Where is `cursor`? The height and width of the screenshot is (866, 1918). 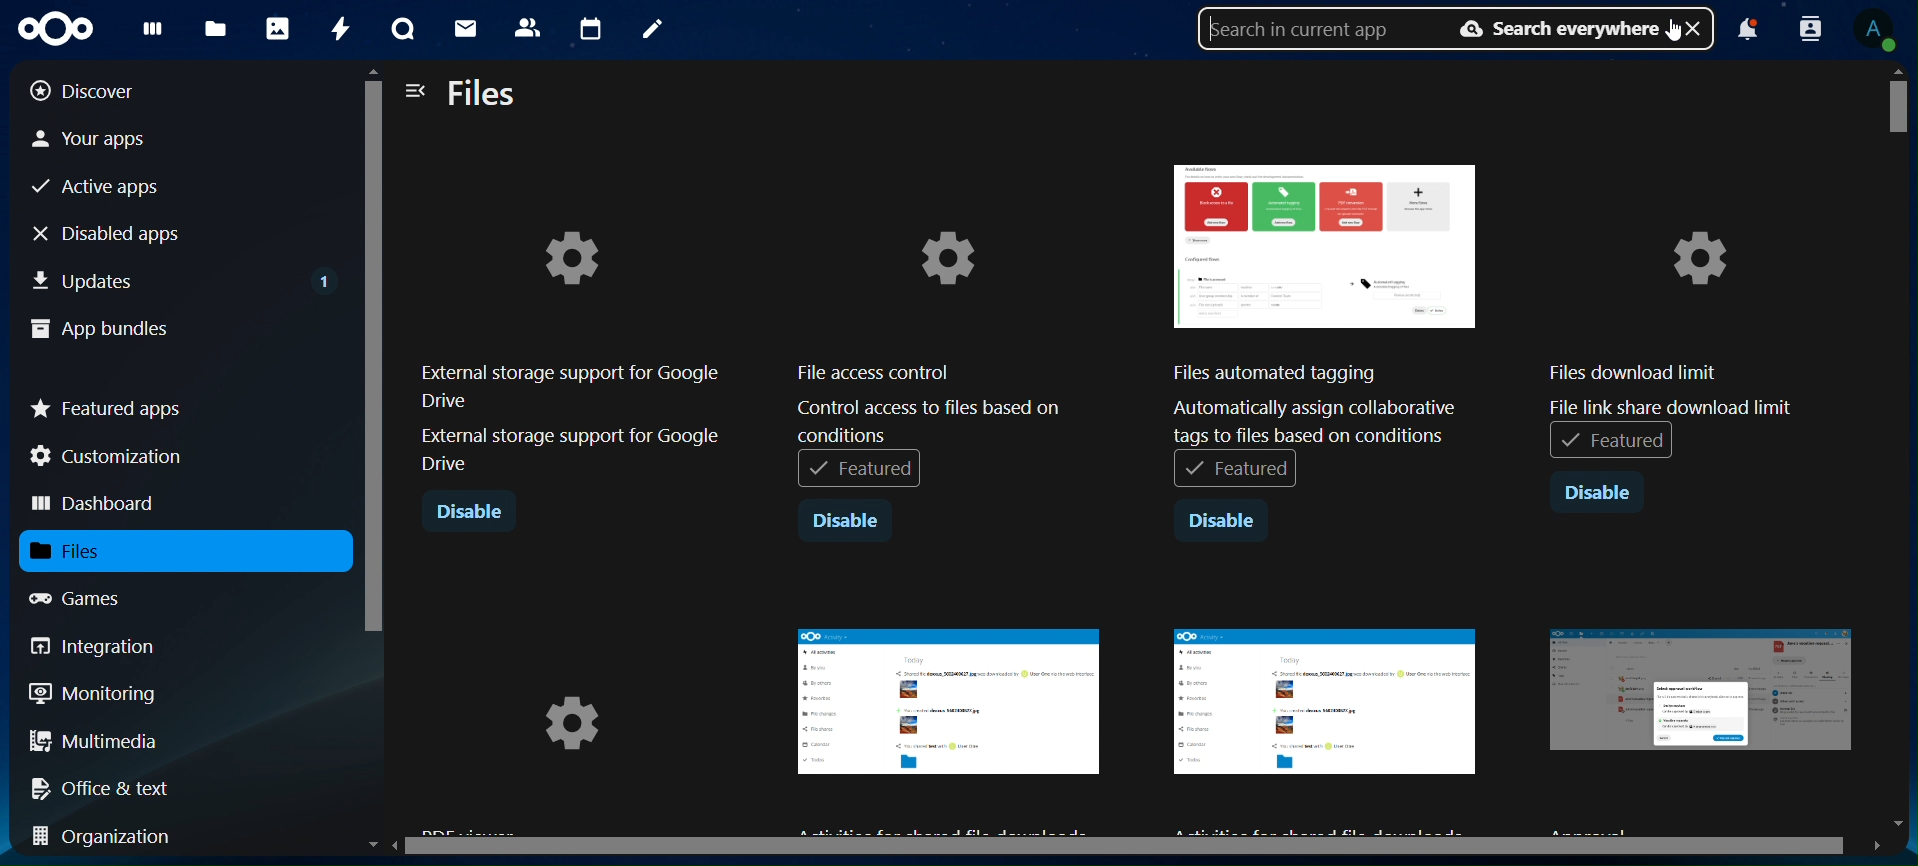 cursor is located at coordinates (1675, 30).